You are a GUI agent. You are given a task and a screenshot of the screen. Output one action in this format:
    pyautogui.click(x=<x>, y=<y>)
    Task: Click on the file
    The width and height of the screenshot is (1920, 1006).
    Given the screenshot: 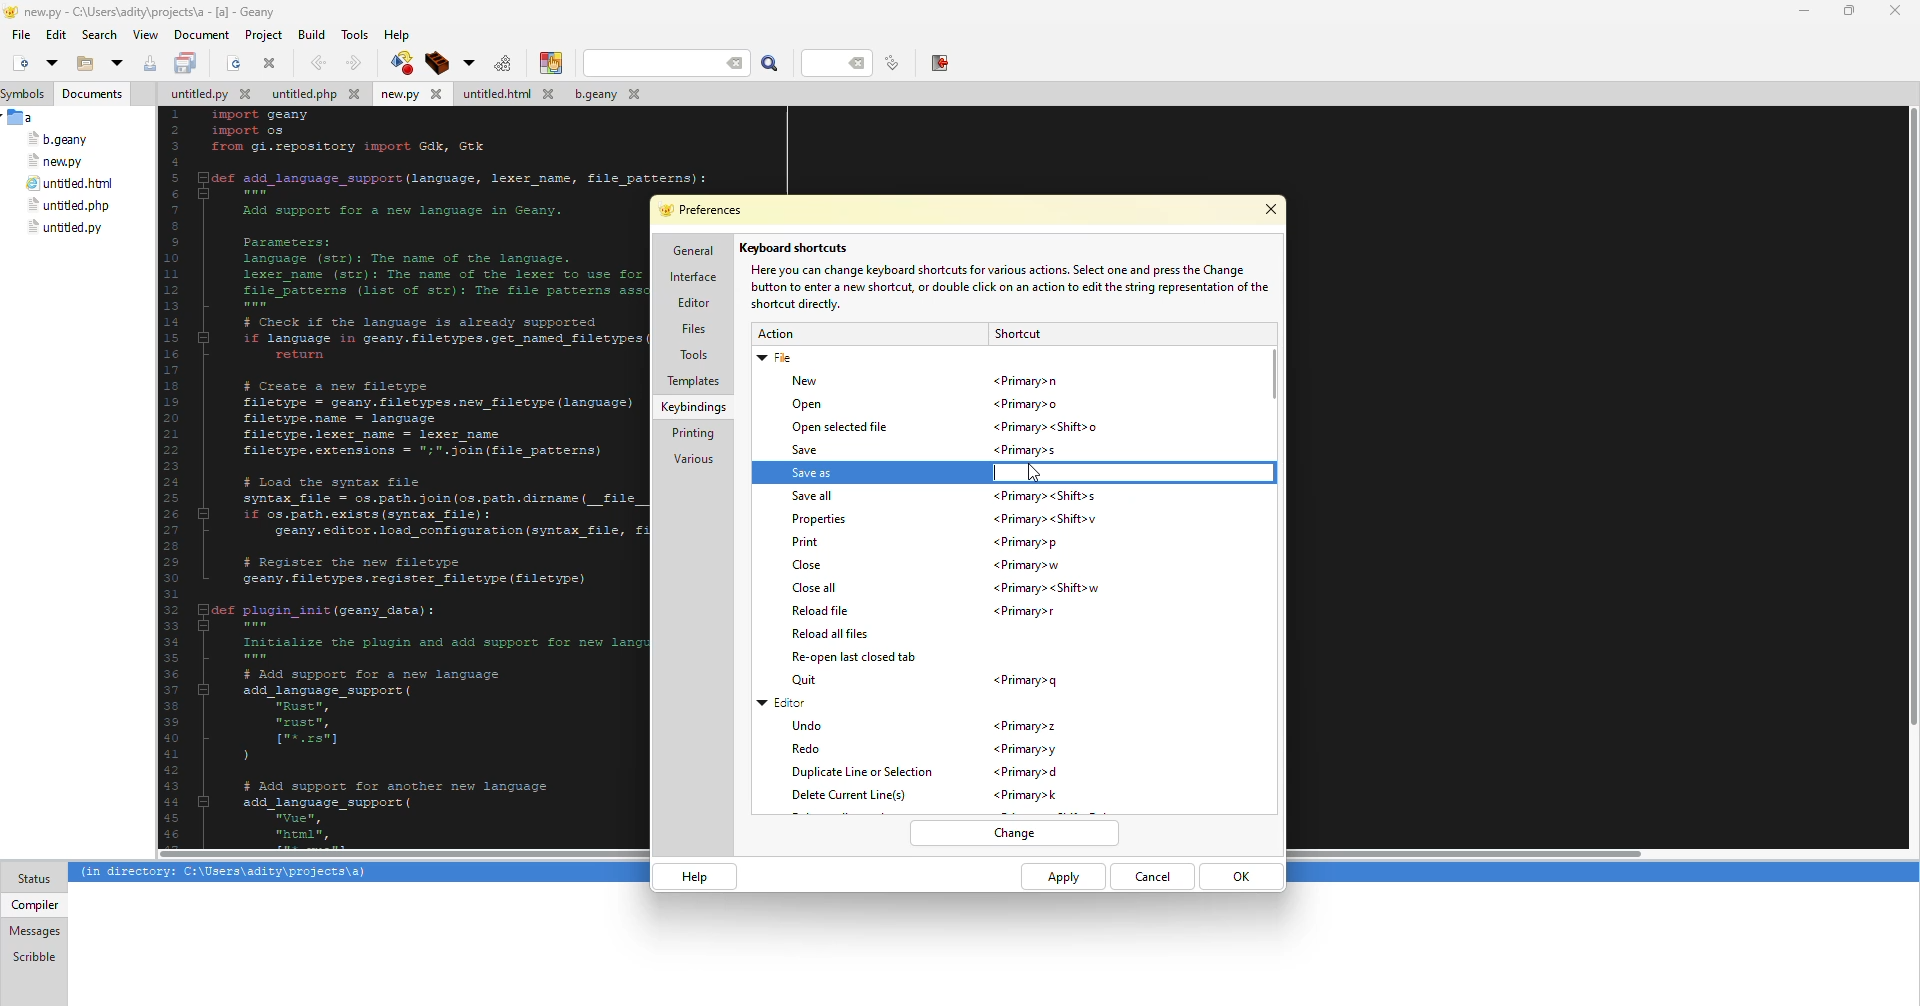 What is the action you would take?
    pyautogui.click(x=70, y=185)
    